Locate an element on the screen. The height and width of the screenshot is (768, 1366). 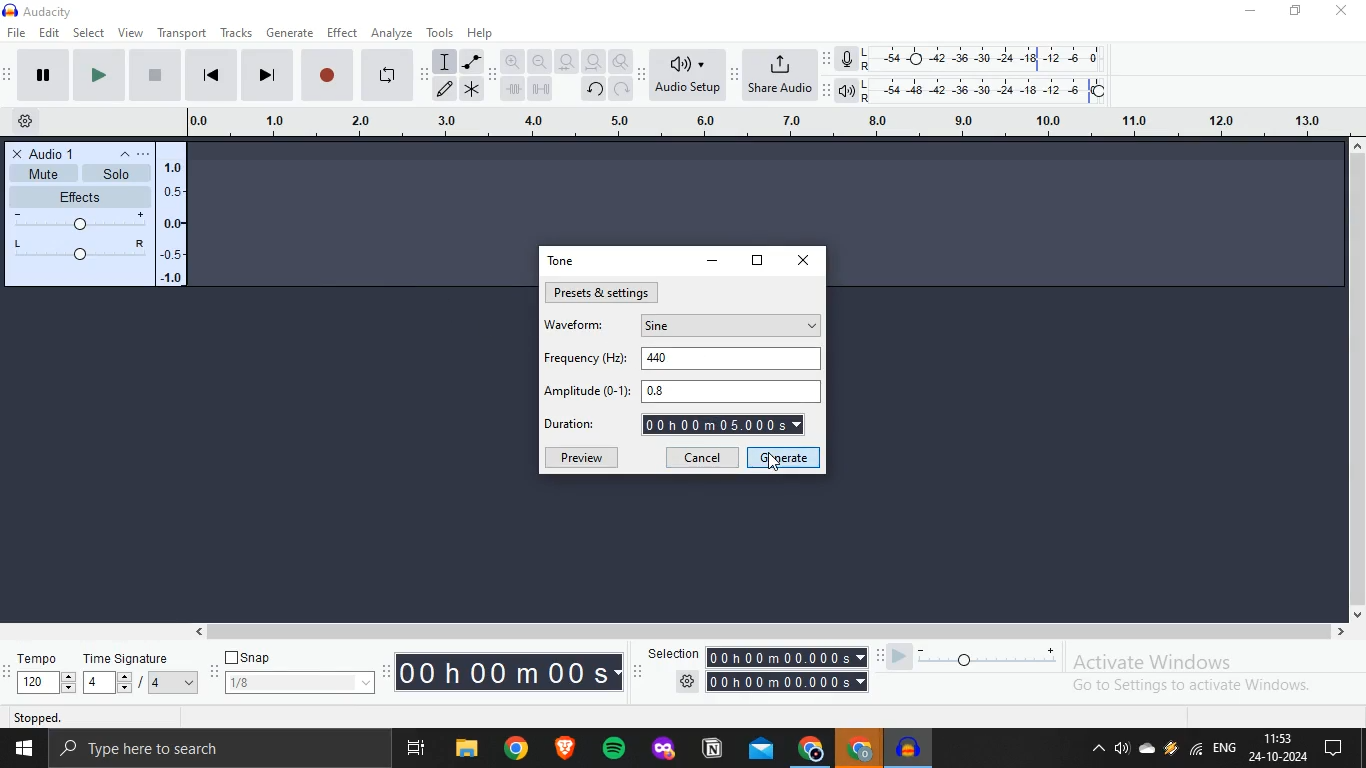
zoom Toogle is located at coordinates (624, 60).